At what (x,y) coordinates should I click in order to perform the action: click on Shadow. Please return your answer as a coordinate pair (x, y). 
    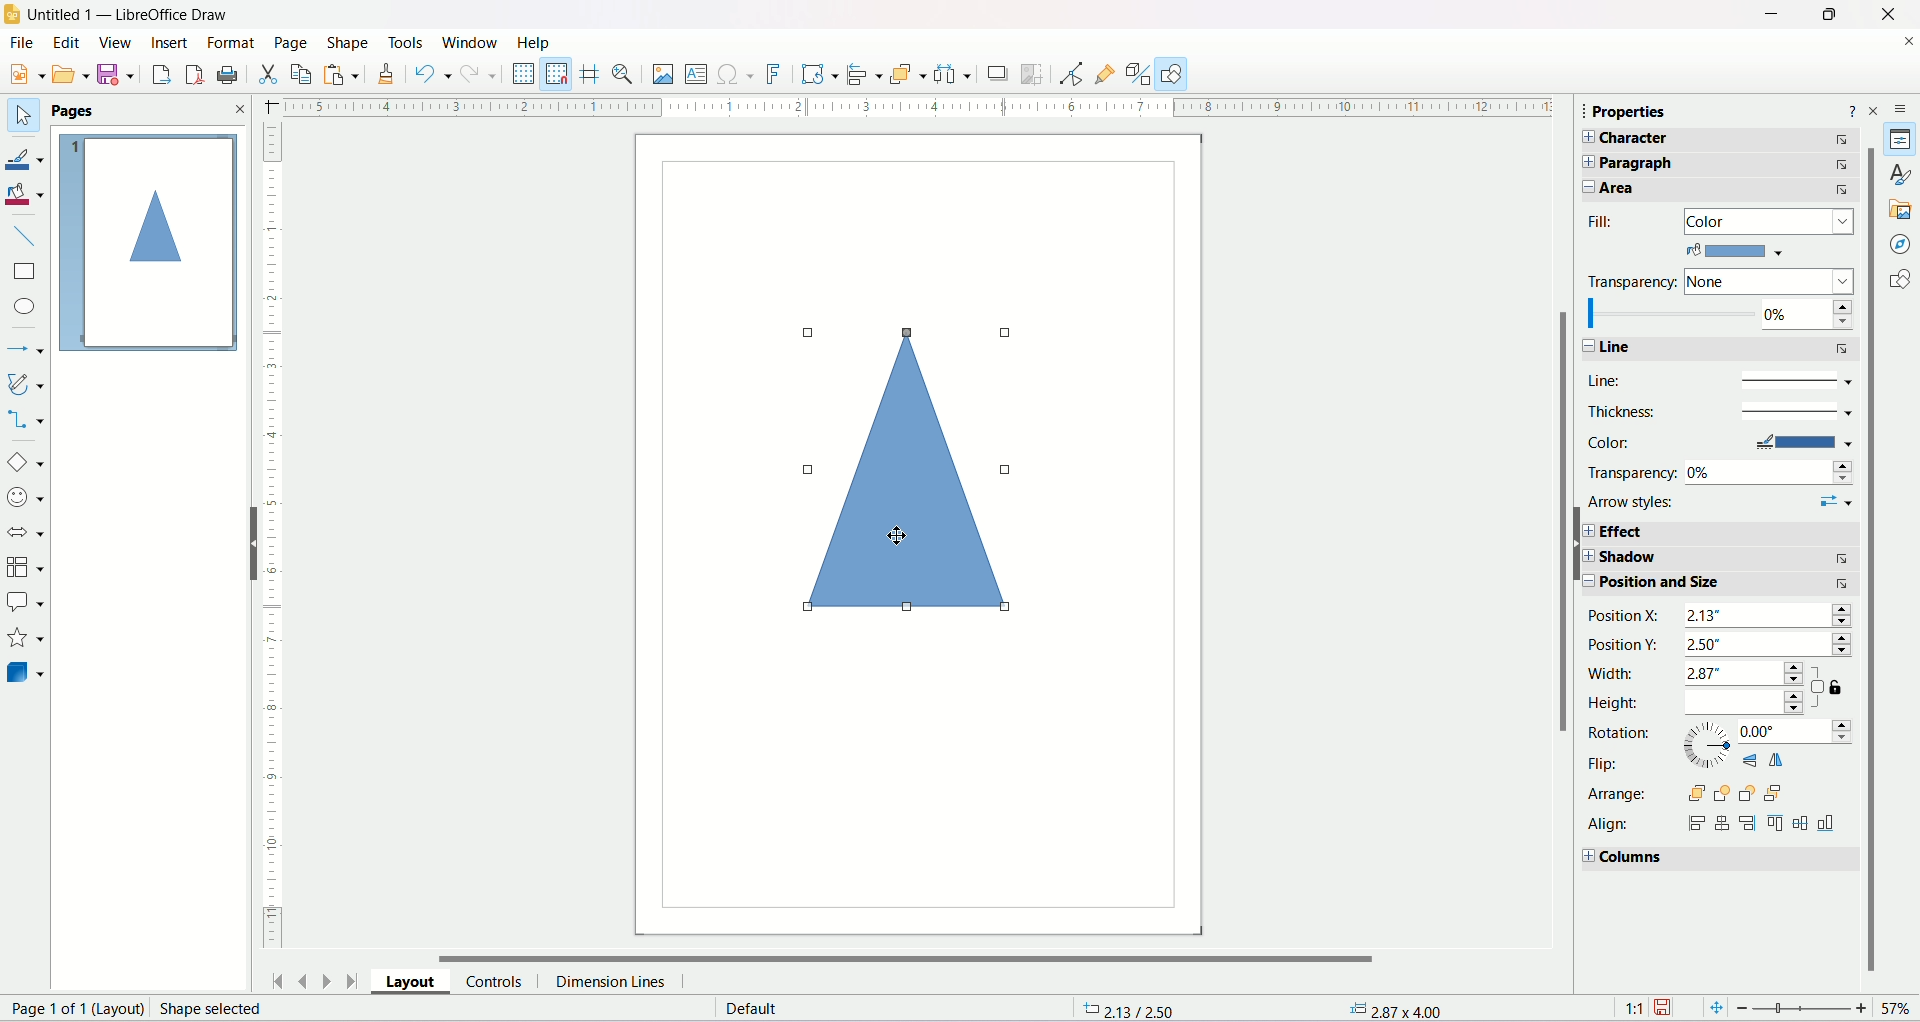
    Looking at the image, I should click on (998, 75).